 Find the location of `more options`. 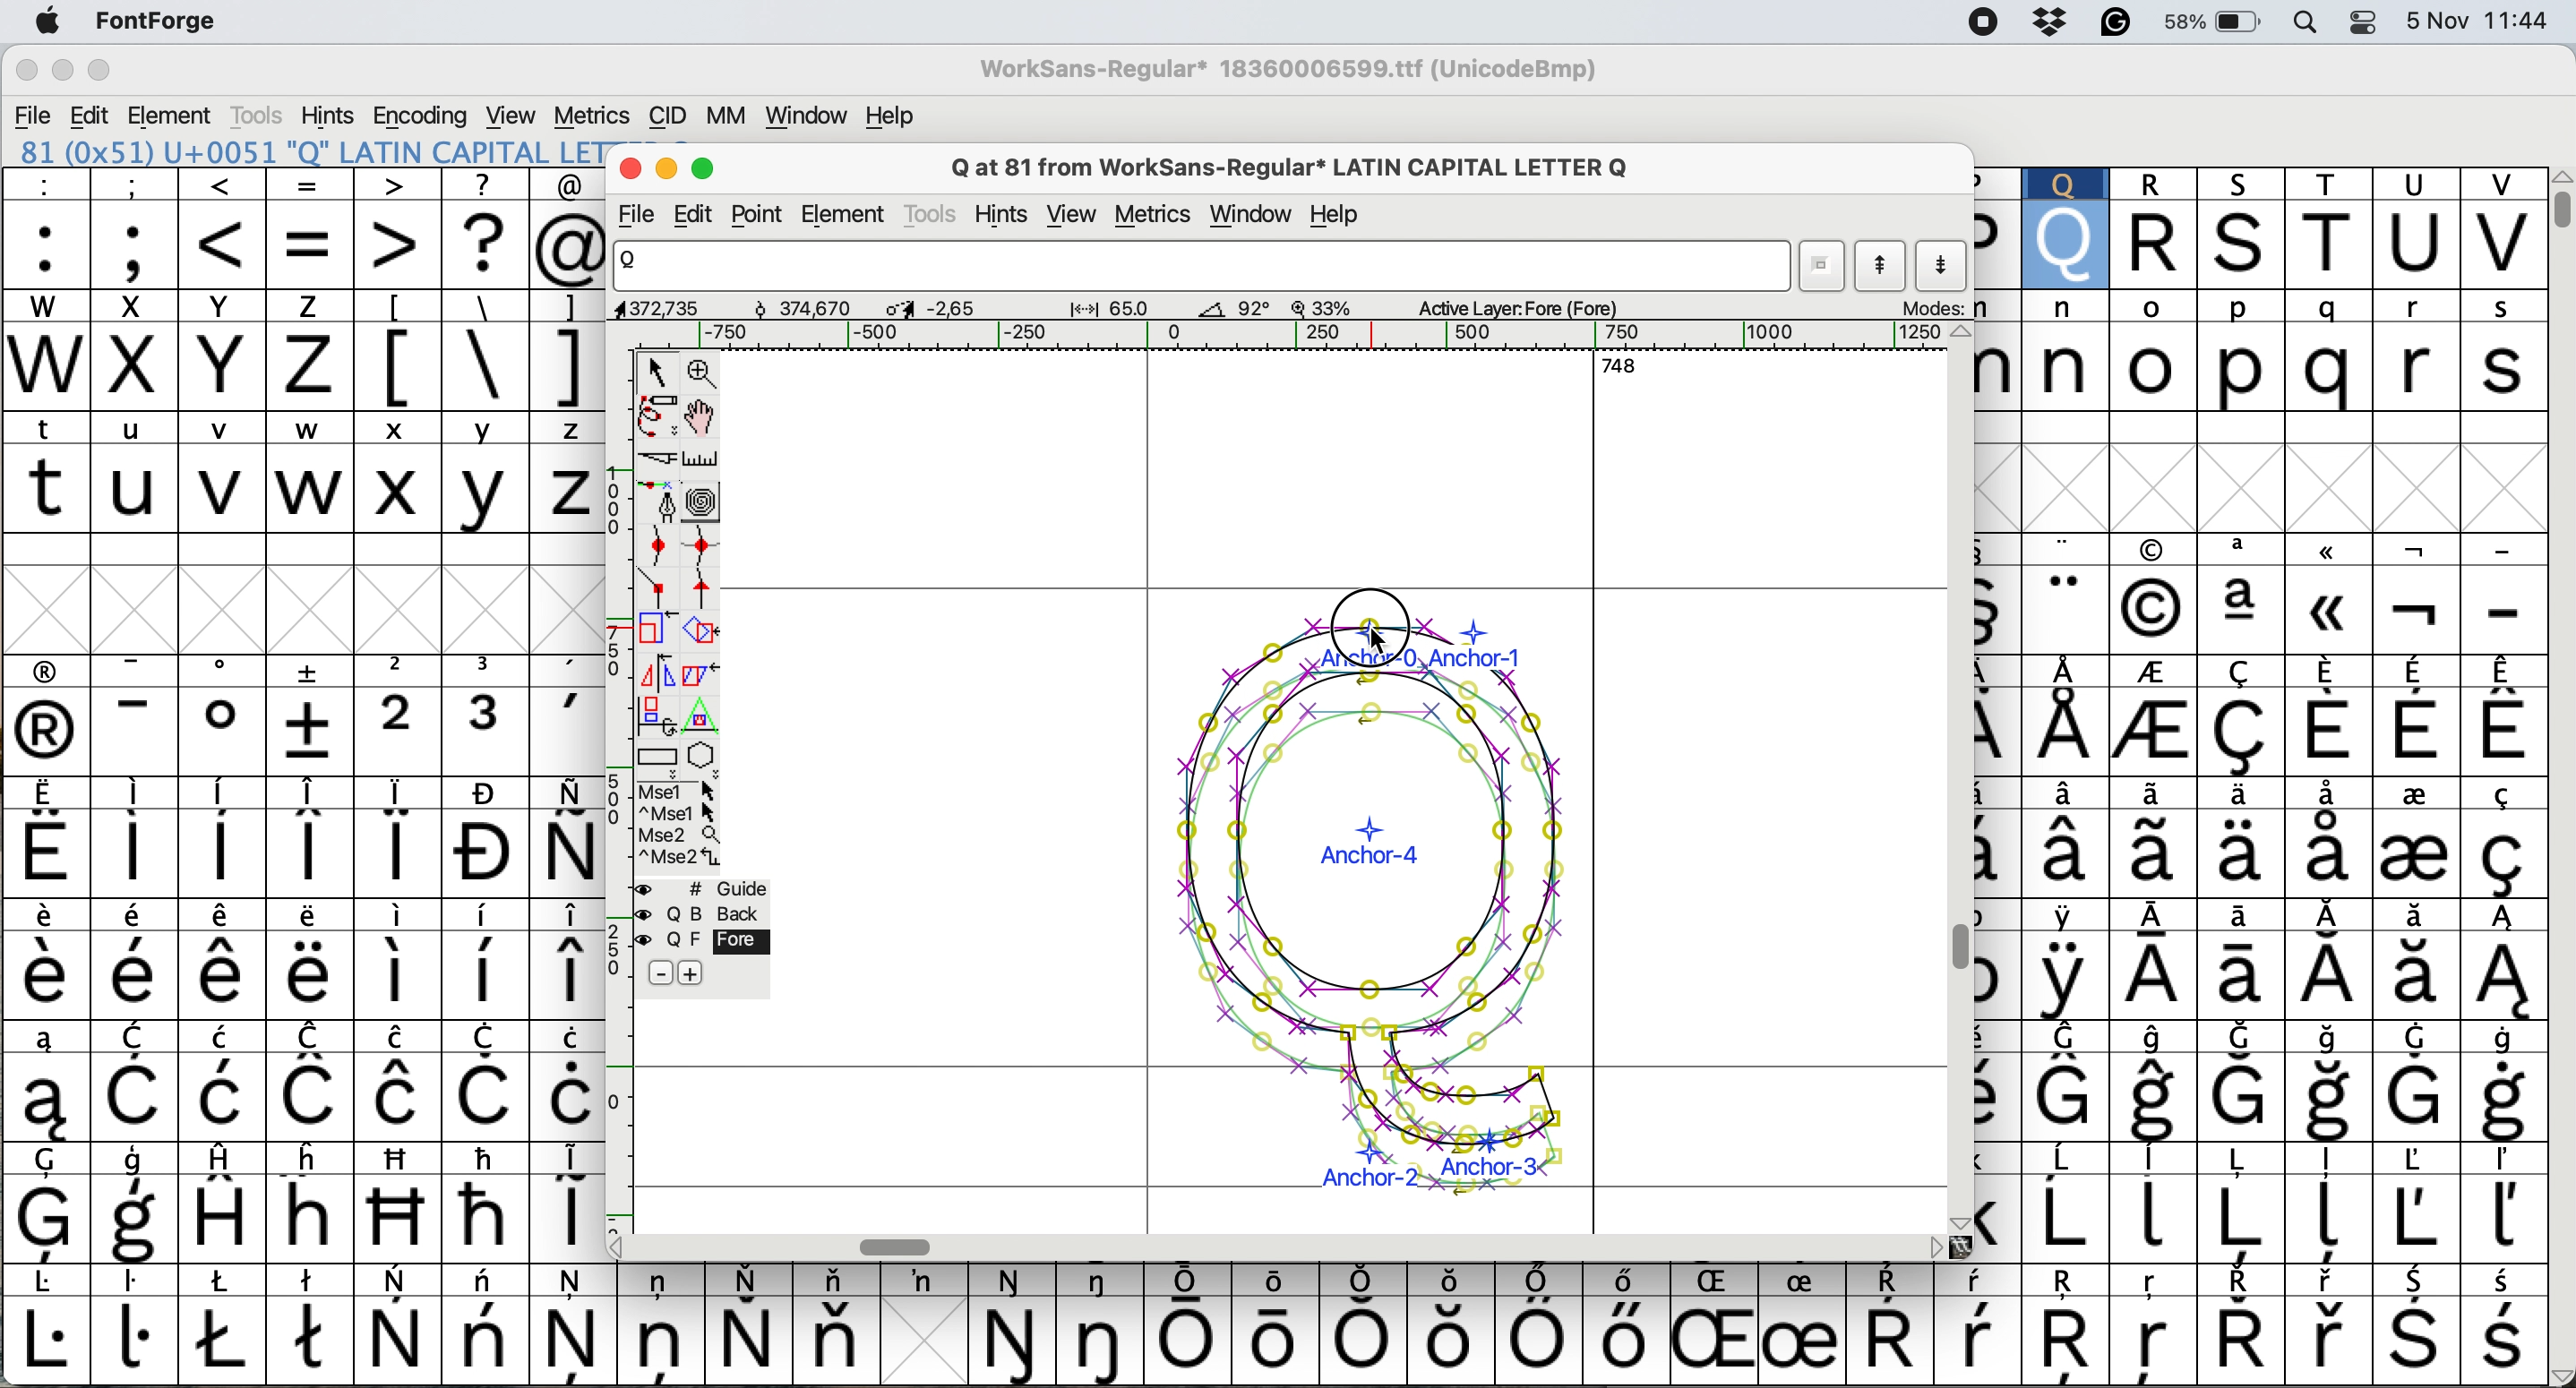

more options is located at coordinates (677, 825).